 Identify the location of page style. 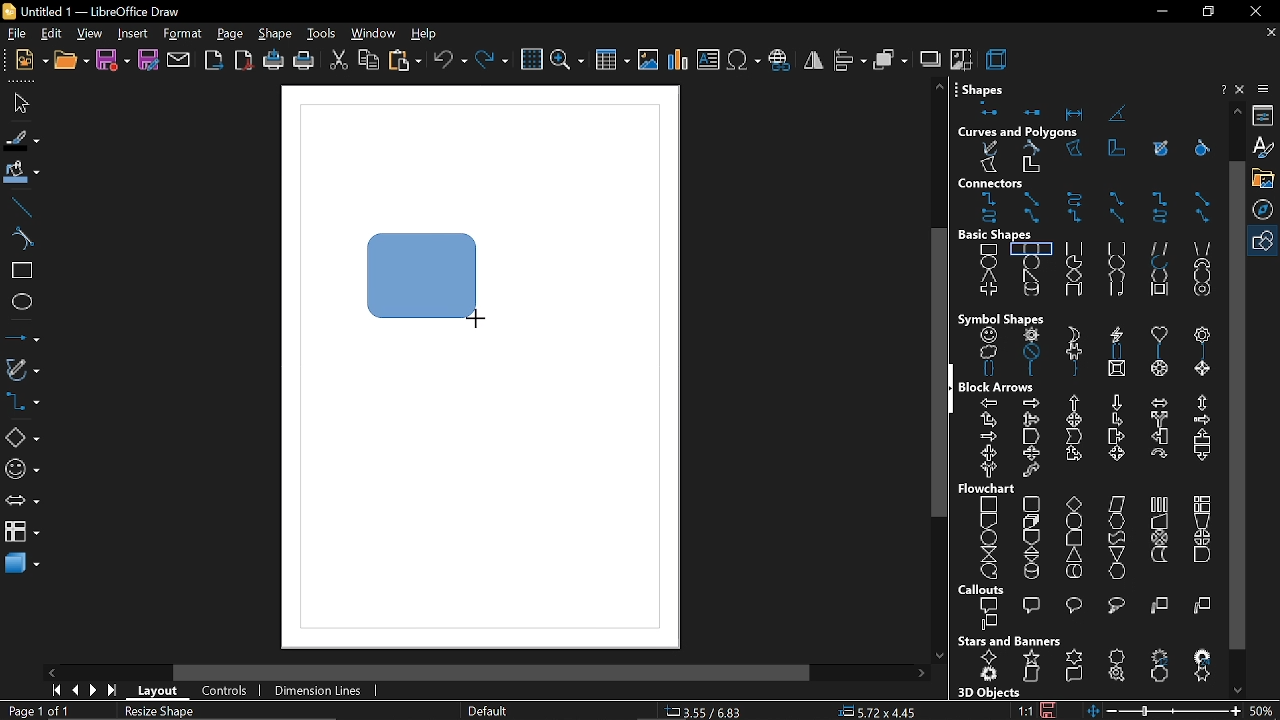
(486, 712).